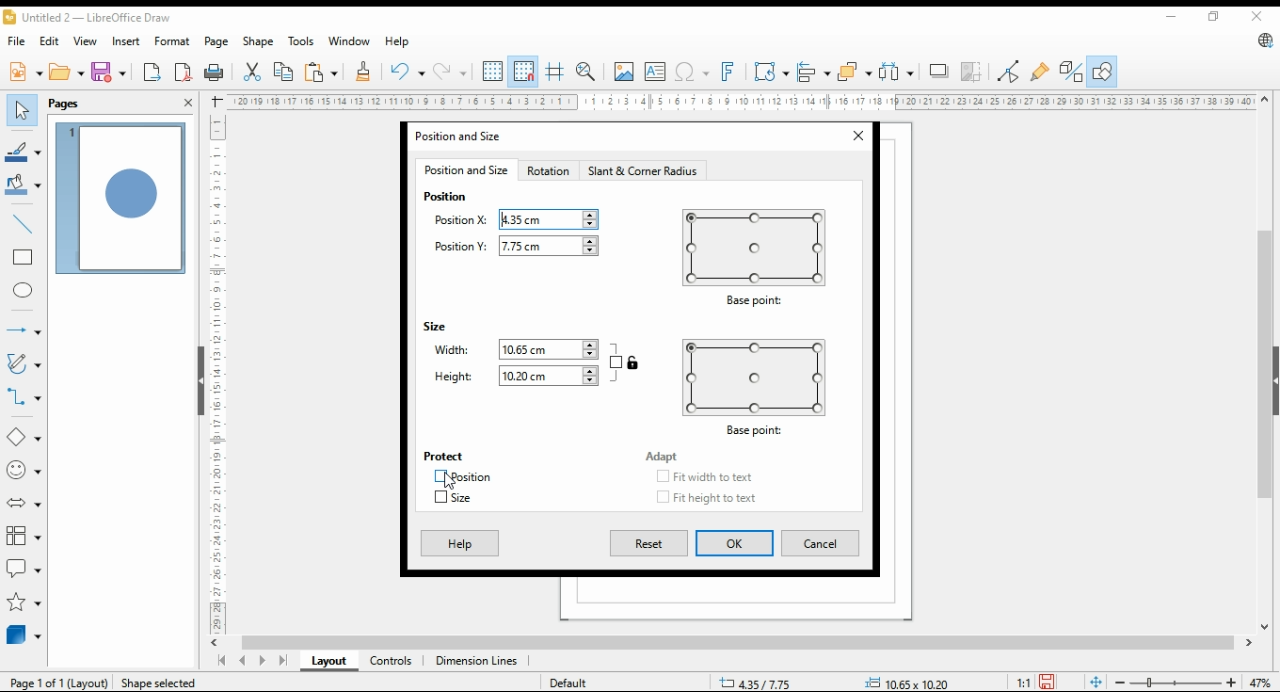  What do you see at coordinates (623, 362) in the screenshot?
I see `keep ratio` at bounding box center [623, 362].